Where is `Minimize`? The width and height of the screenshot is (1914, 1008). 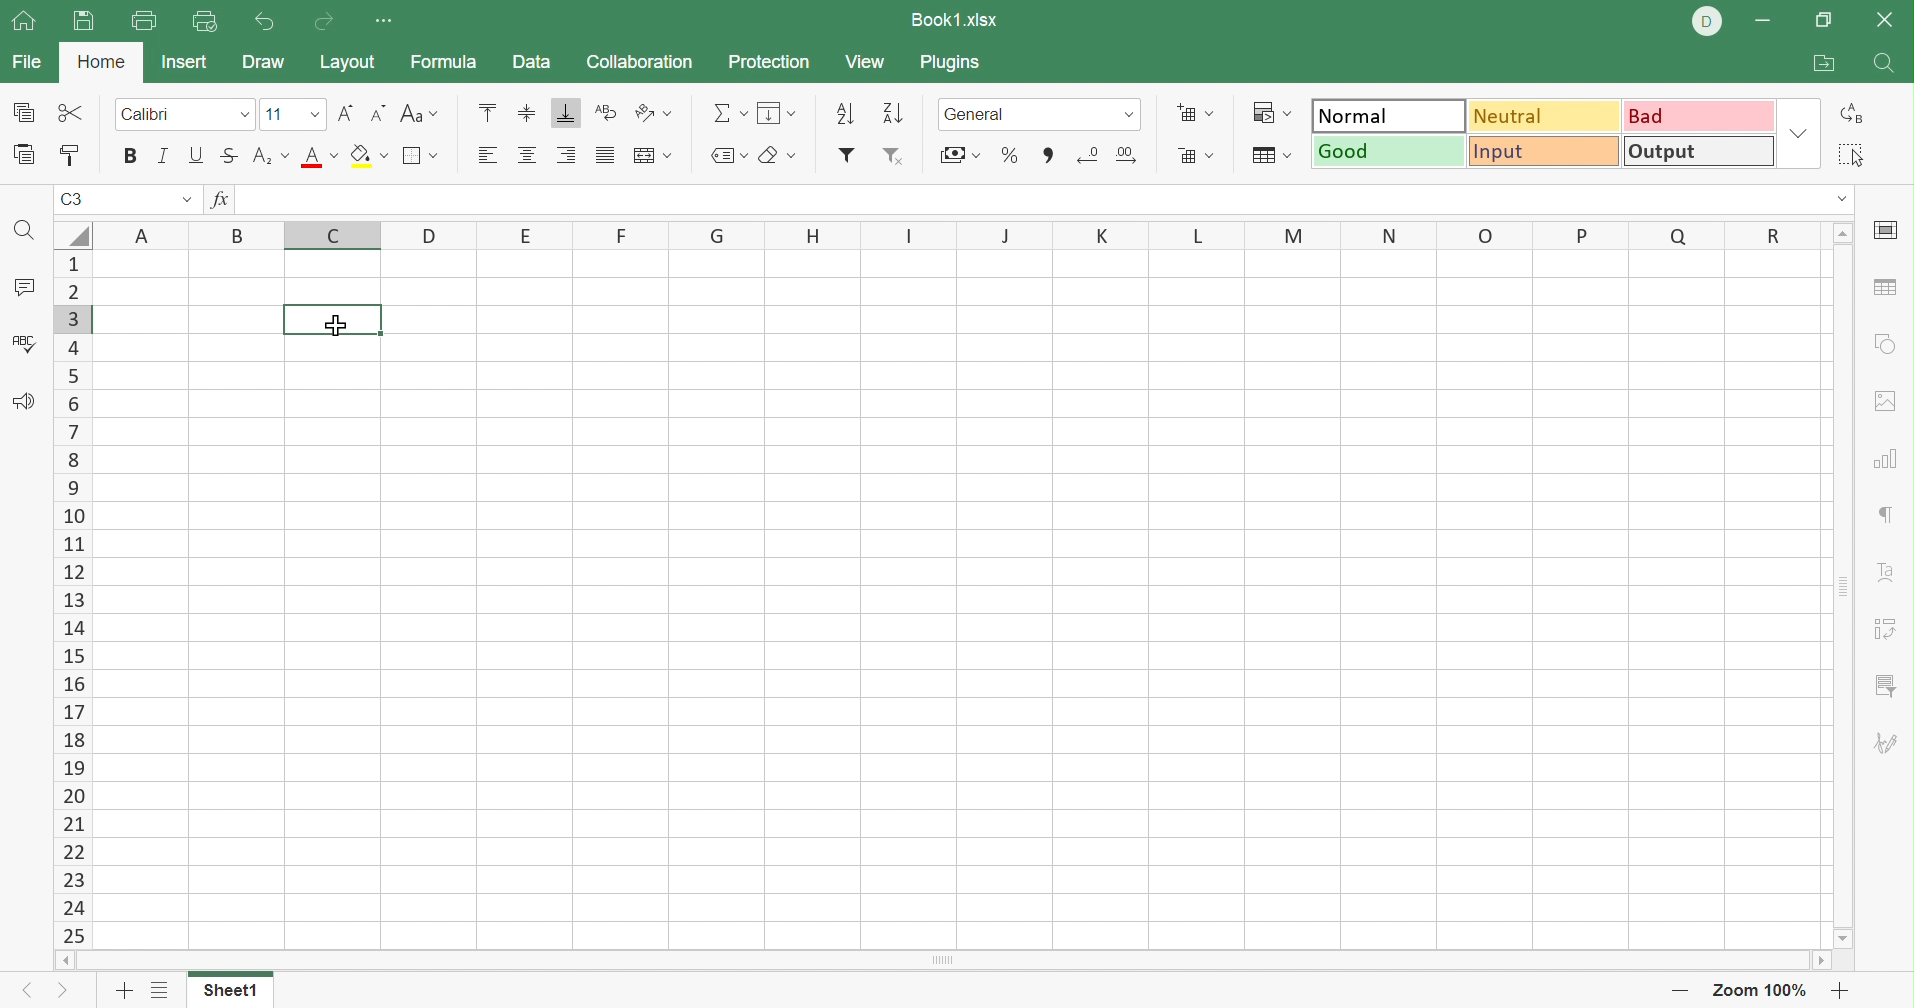 Minimize is located at coordinates (1763, 23).